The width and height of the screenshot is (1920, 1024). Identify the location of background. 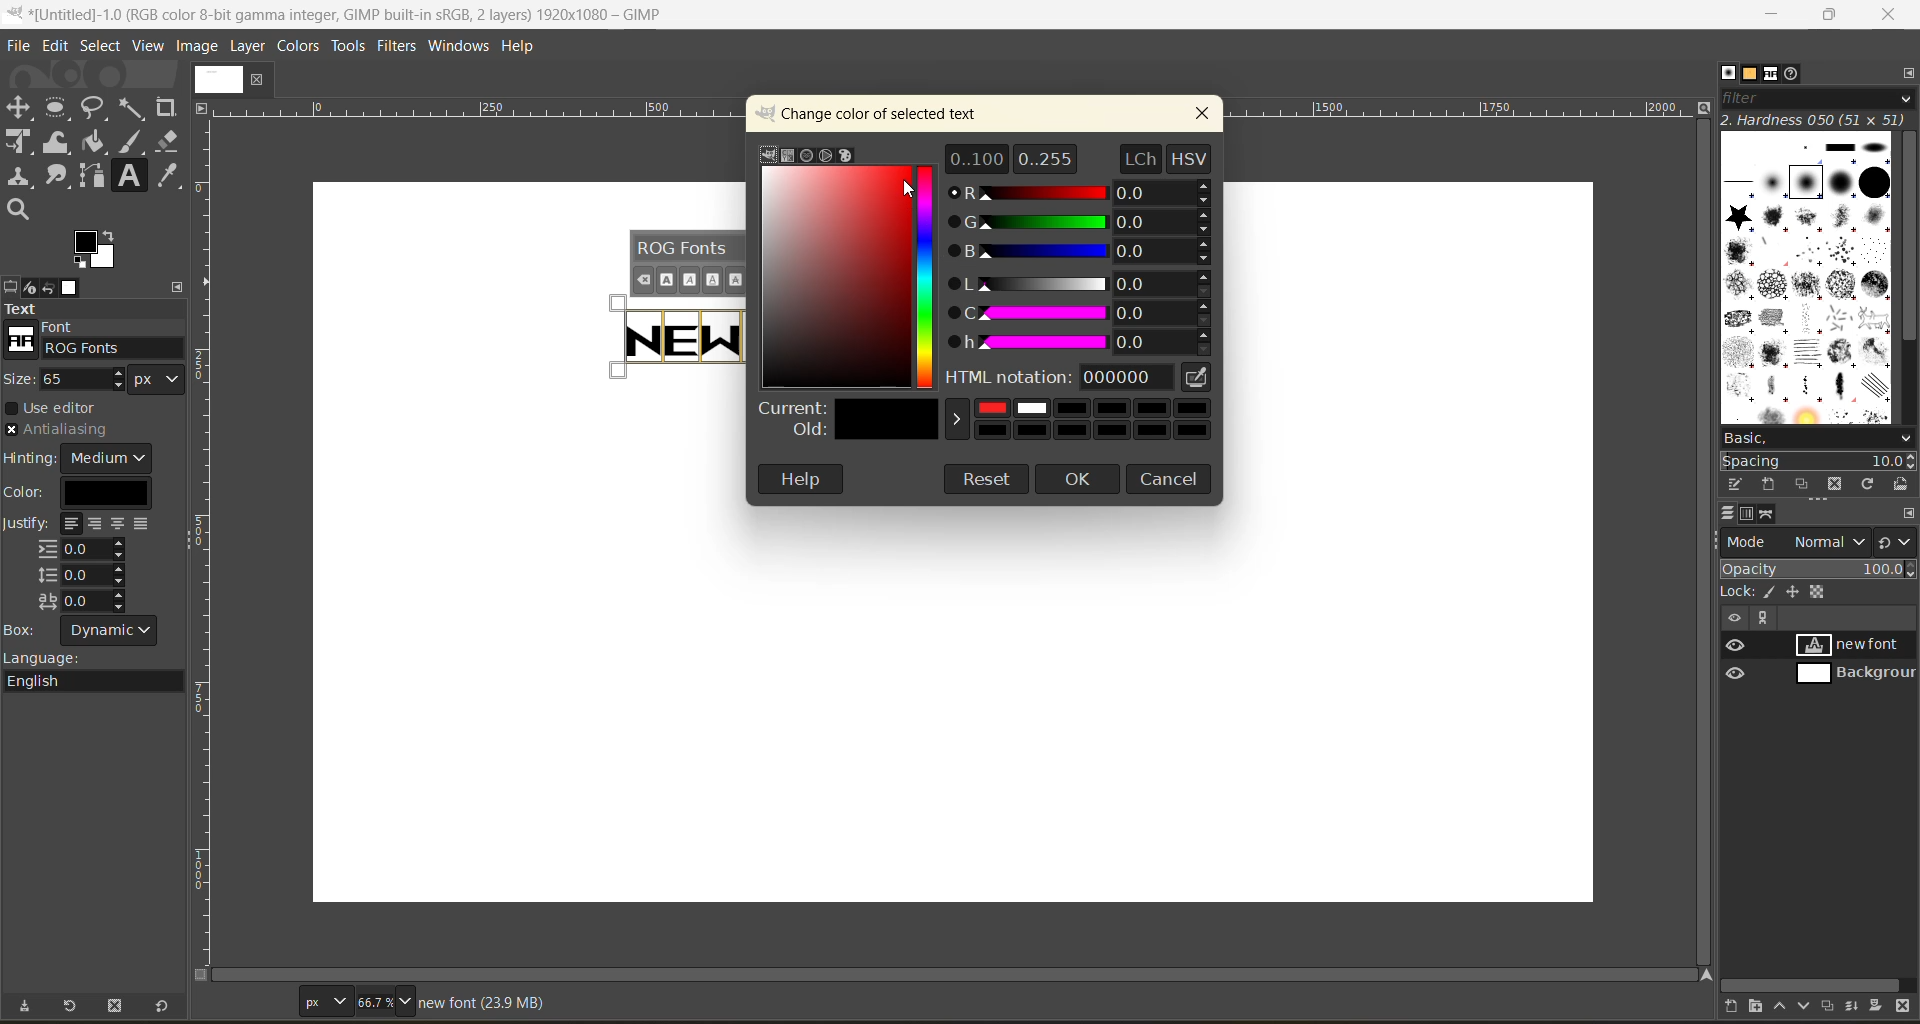
(1853, 674).